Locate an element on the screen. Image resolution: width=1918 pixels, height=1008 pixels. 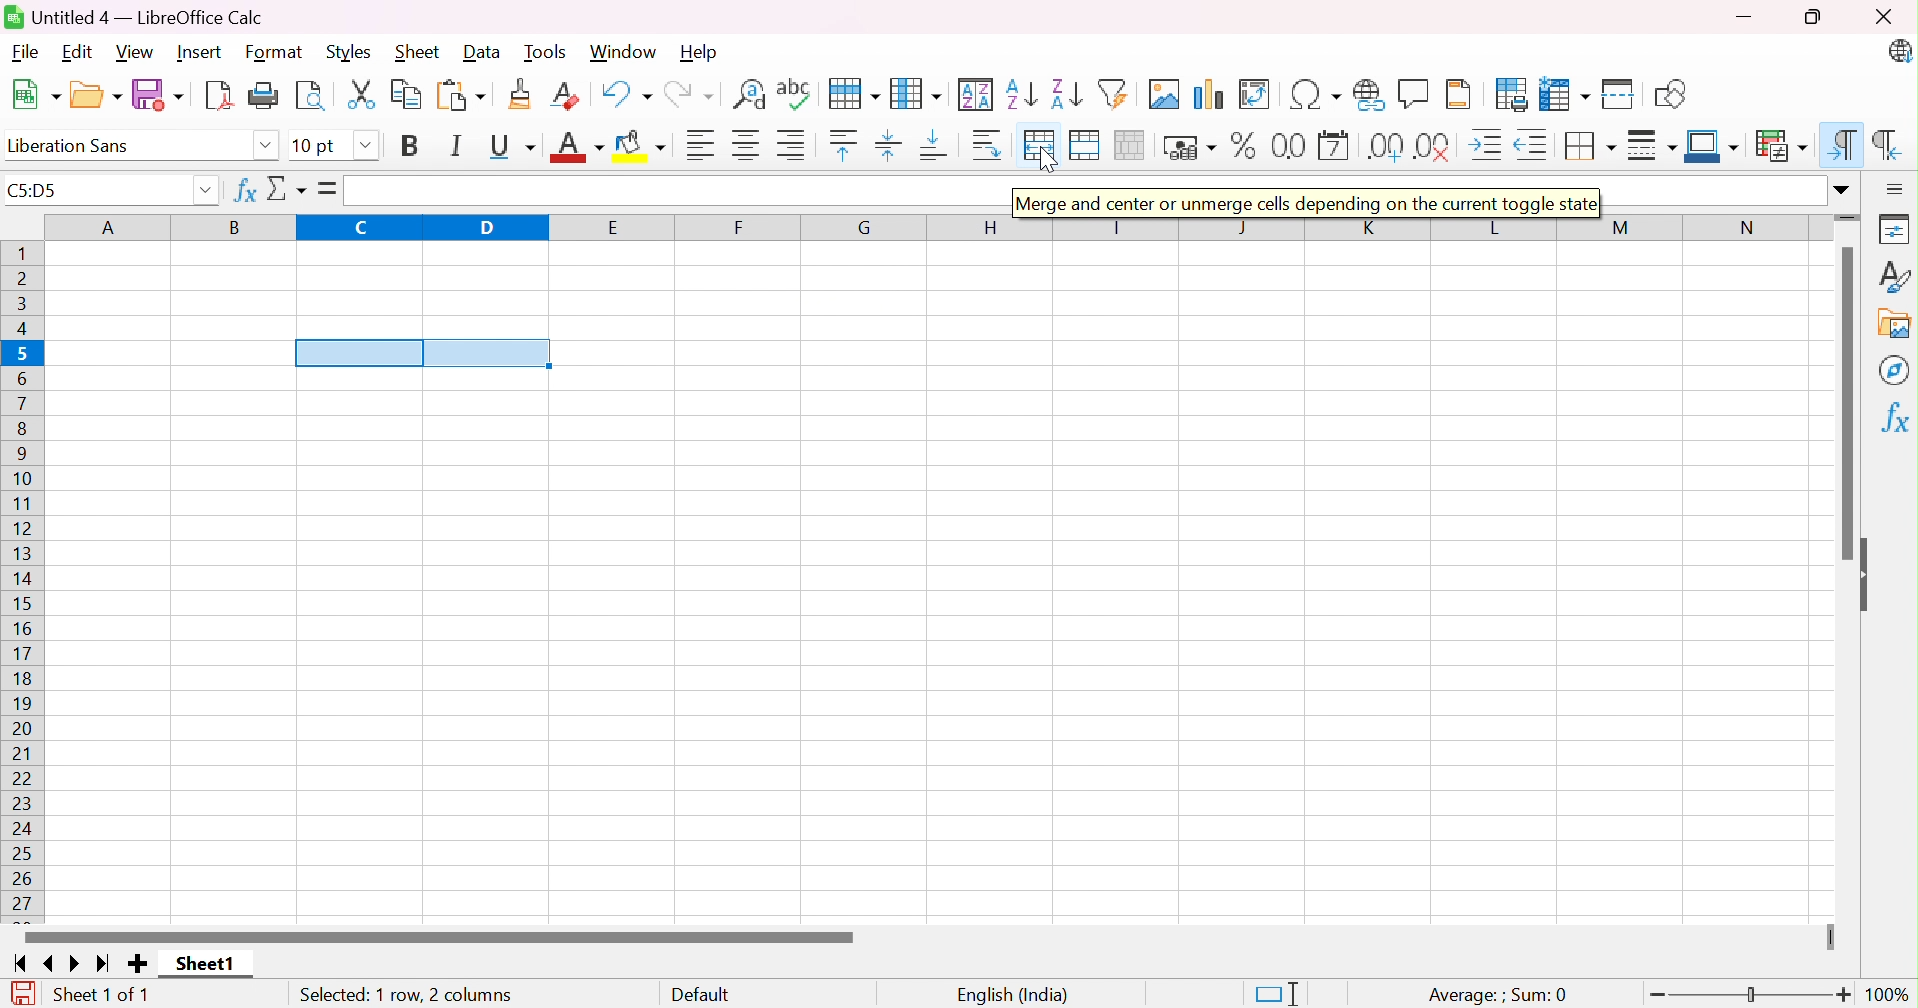
Scroll Bar is located at coordinates (439, 936).